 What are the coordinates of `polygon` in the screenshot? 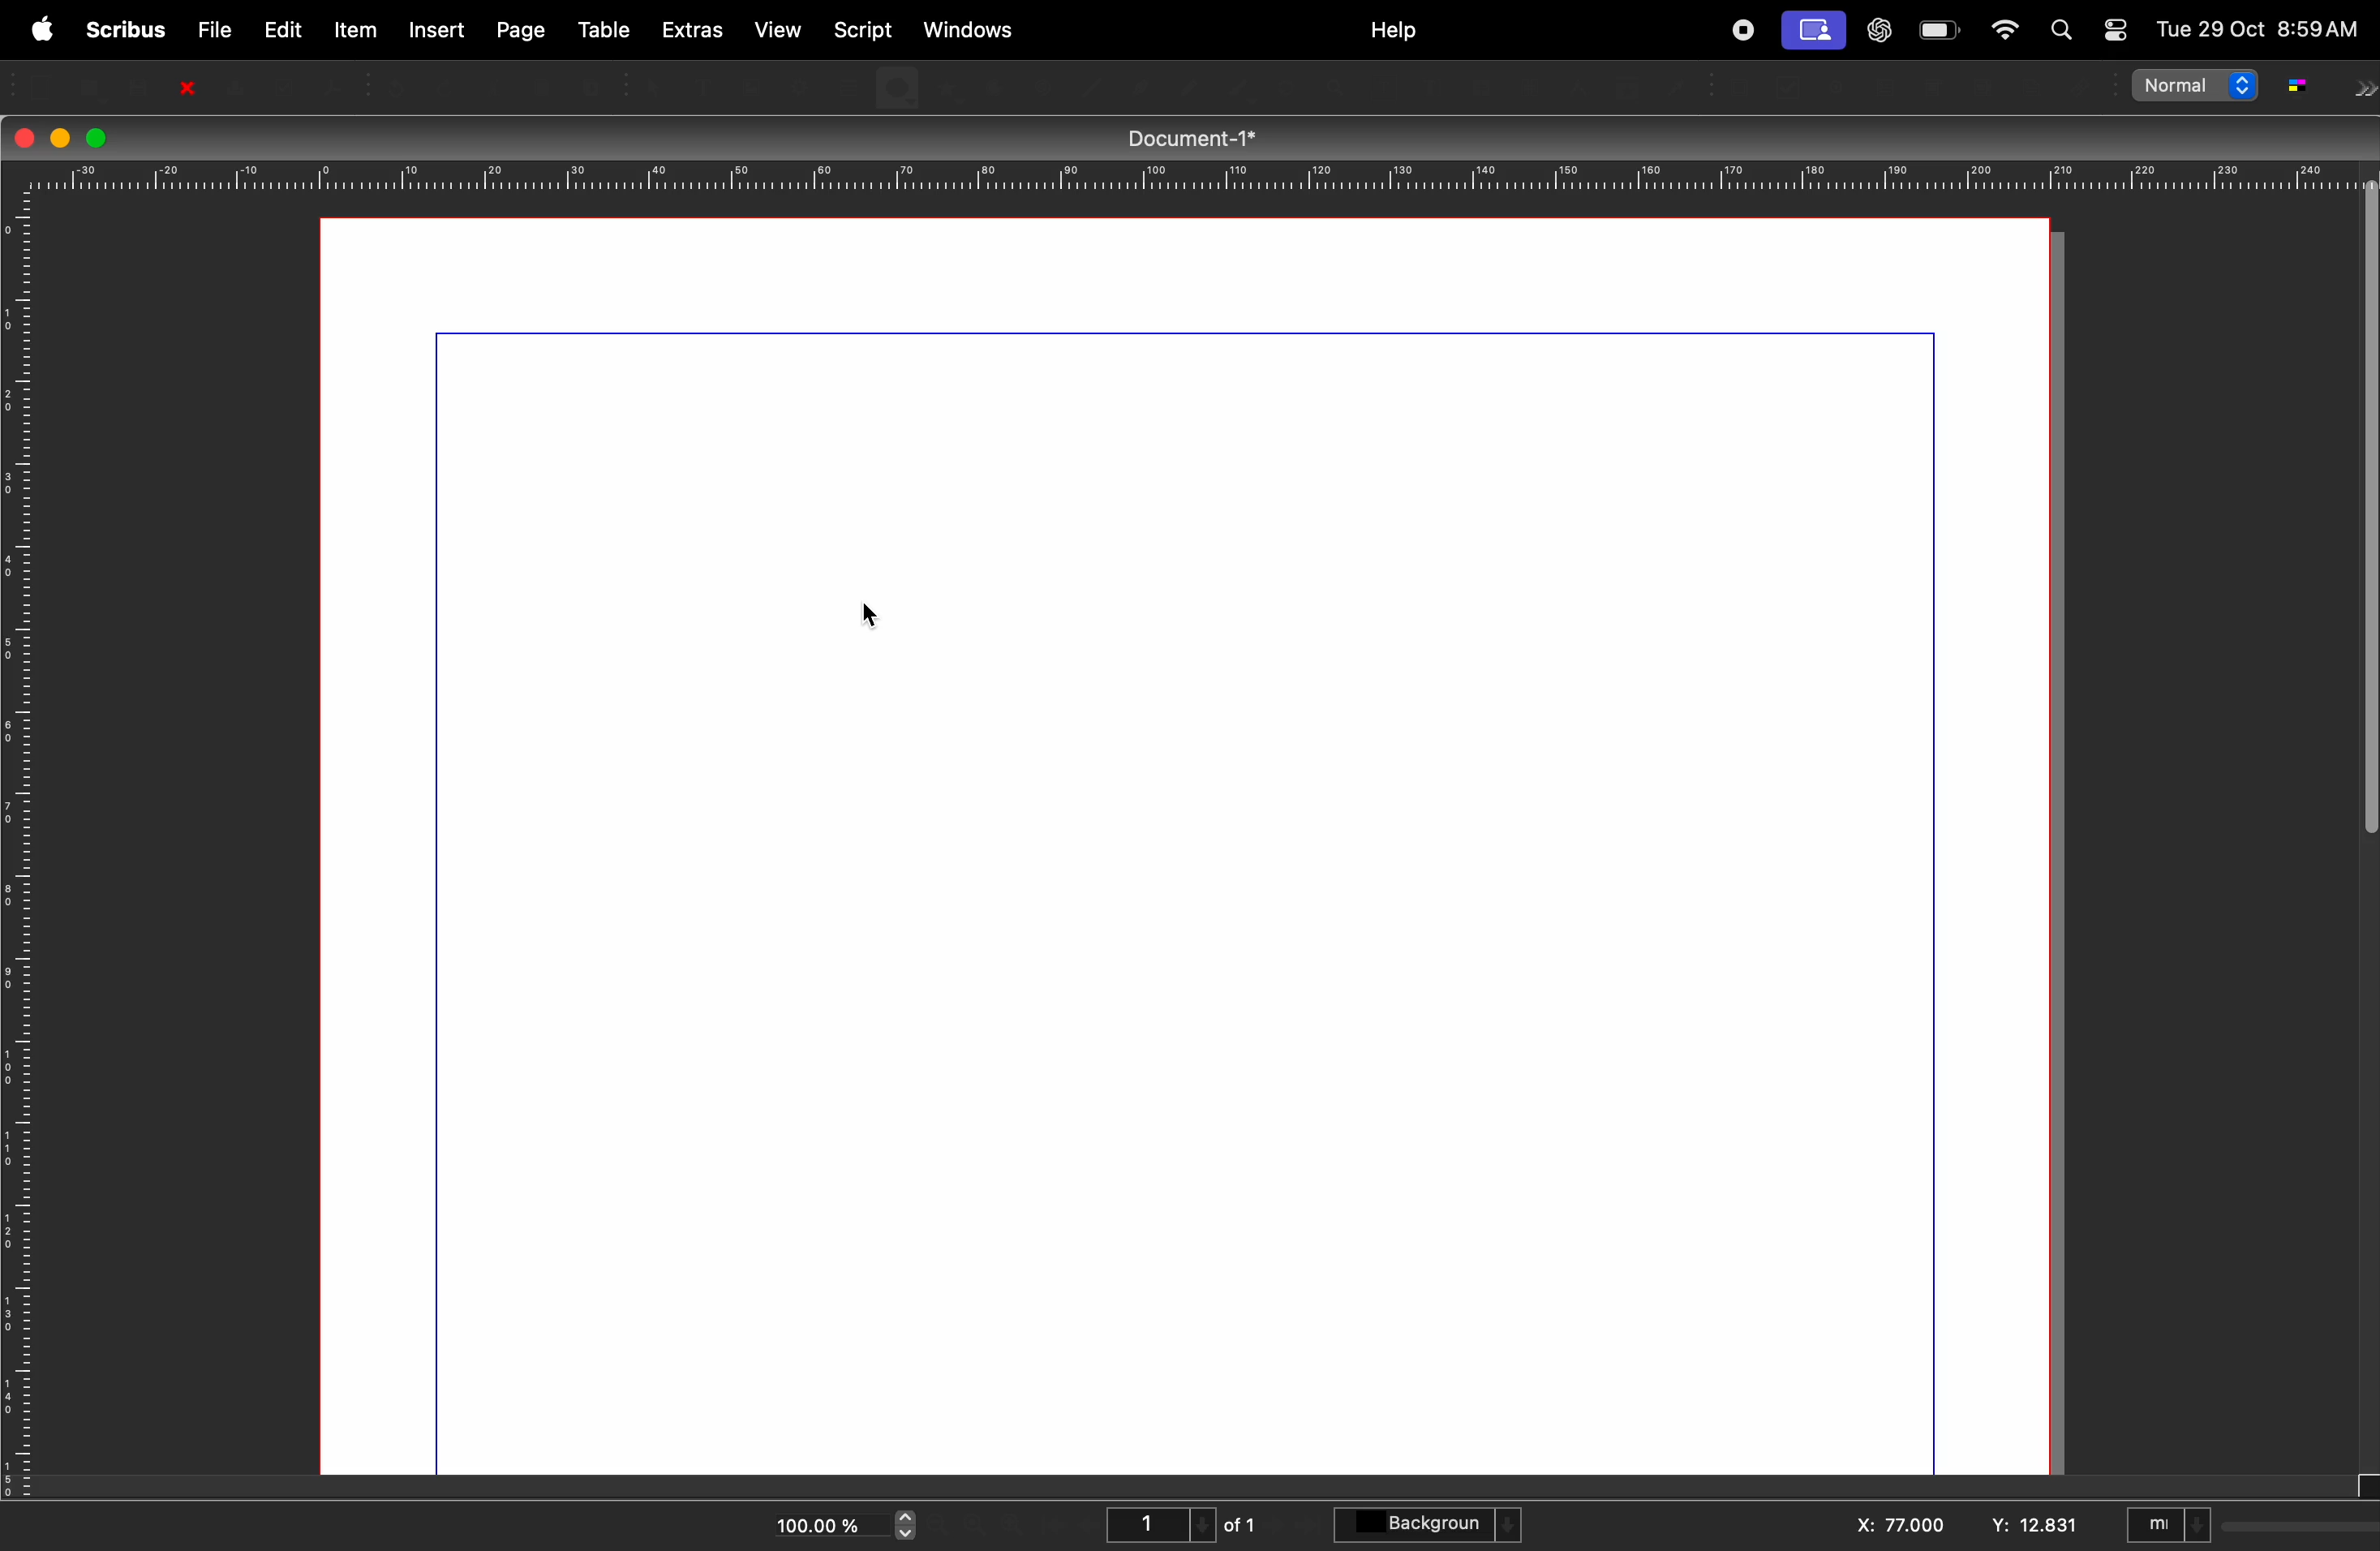 It's located at (947, 88).